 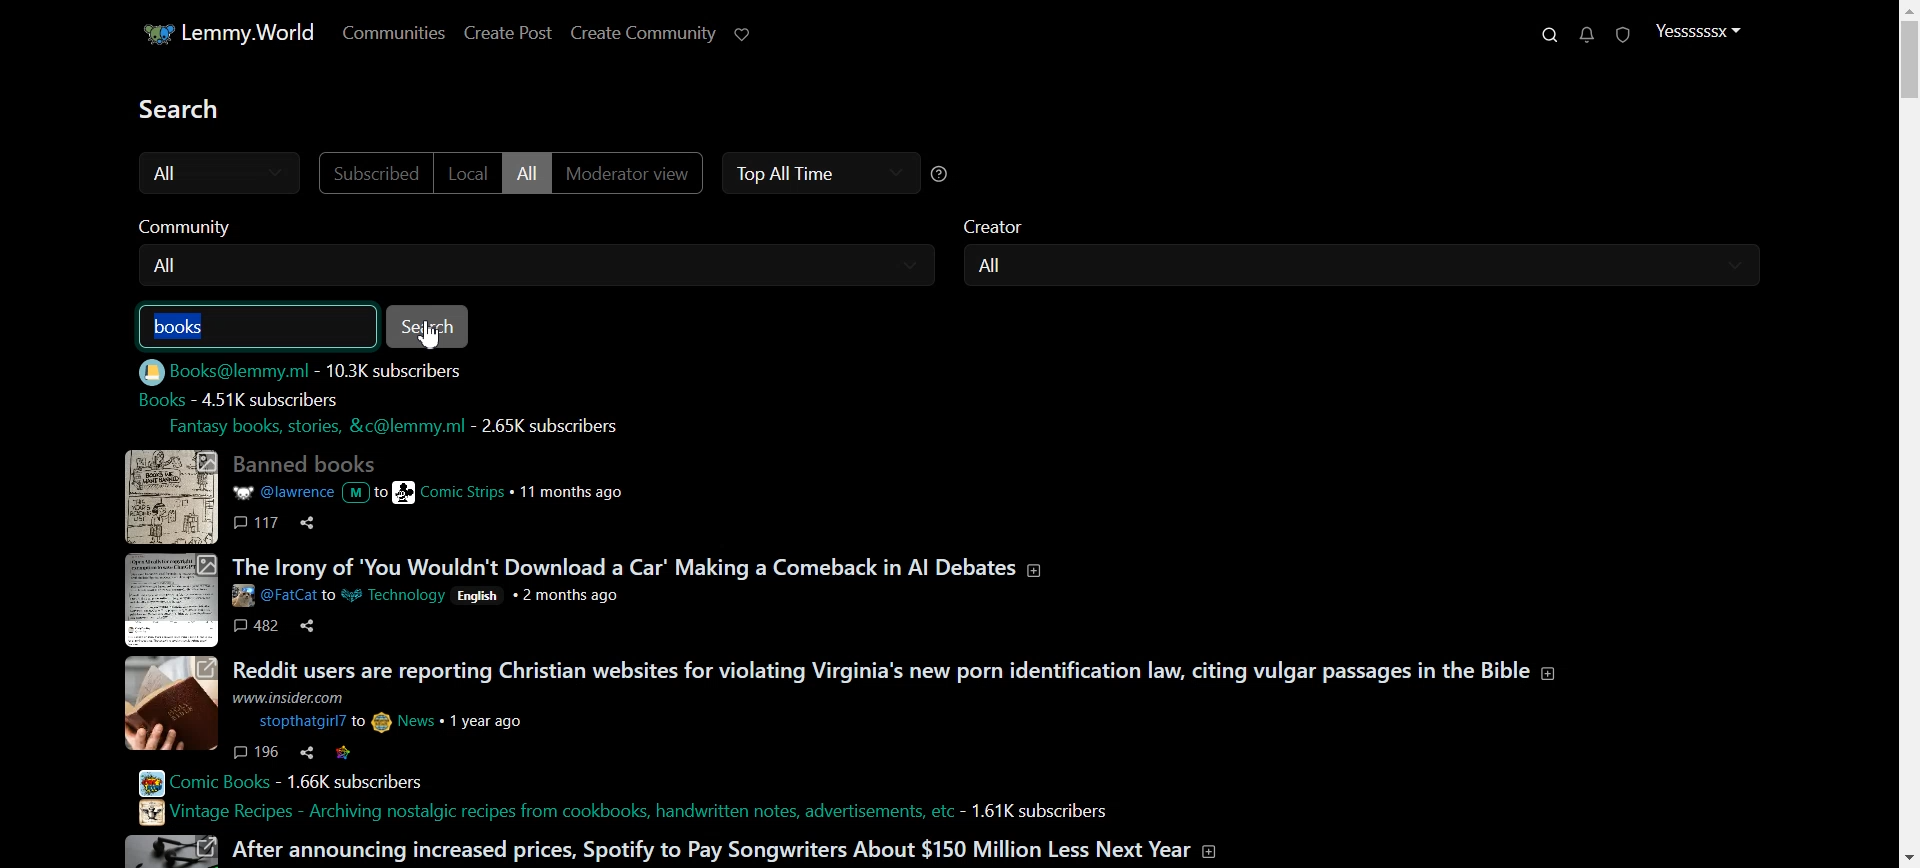 I want to click on Creator, so click(x=1375, y=265).